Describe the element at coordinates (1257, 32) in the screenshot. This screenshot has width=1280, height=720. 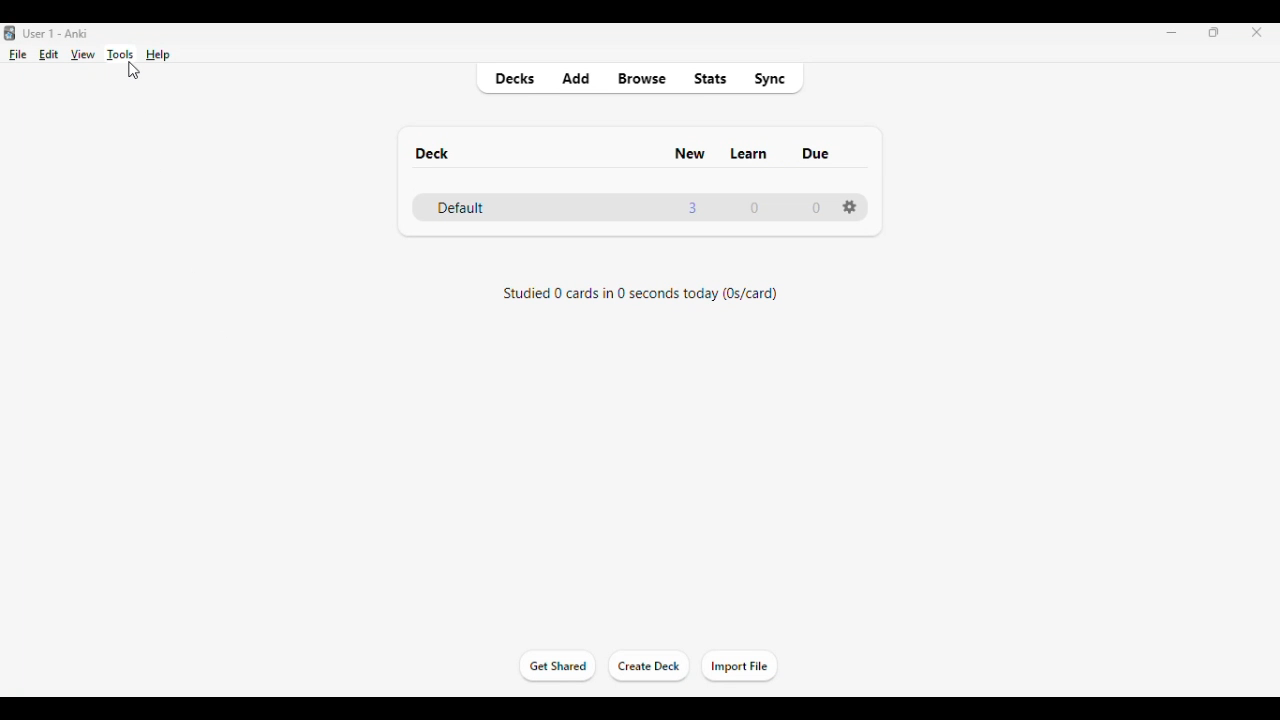
I see `close` at that location.